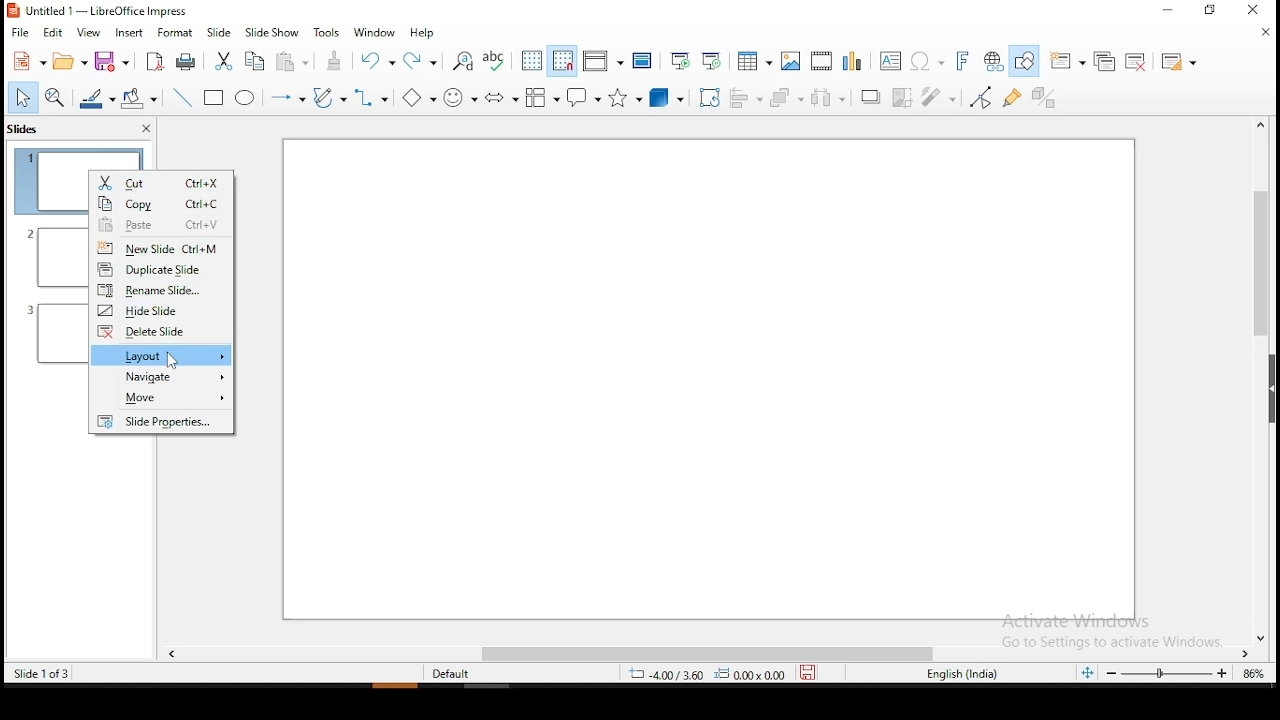 The image size is (1280, 720). I want to click on slide, so click(706, 380).